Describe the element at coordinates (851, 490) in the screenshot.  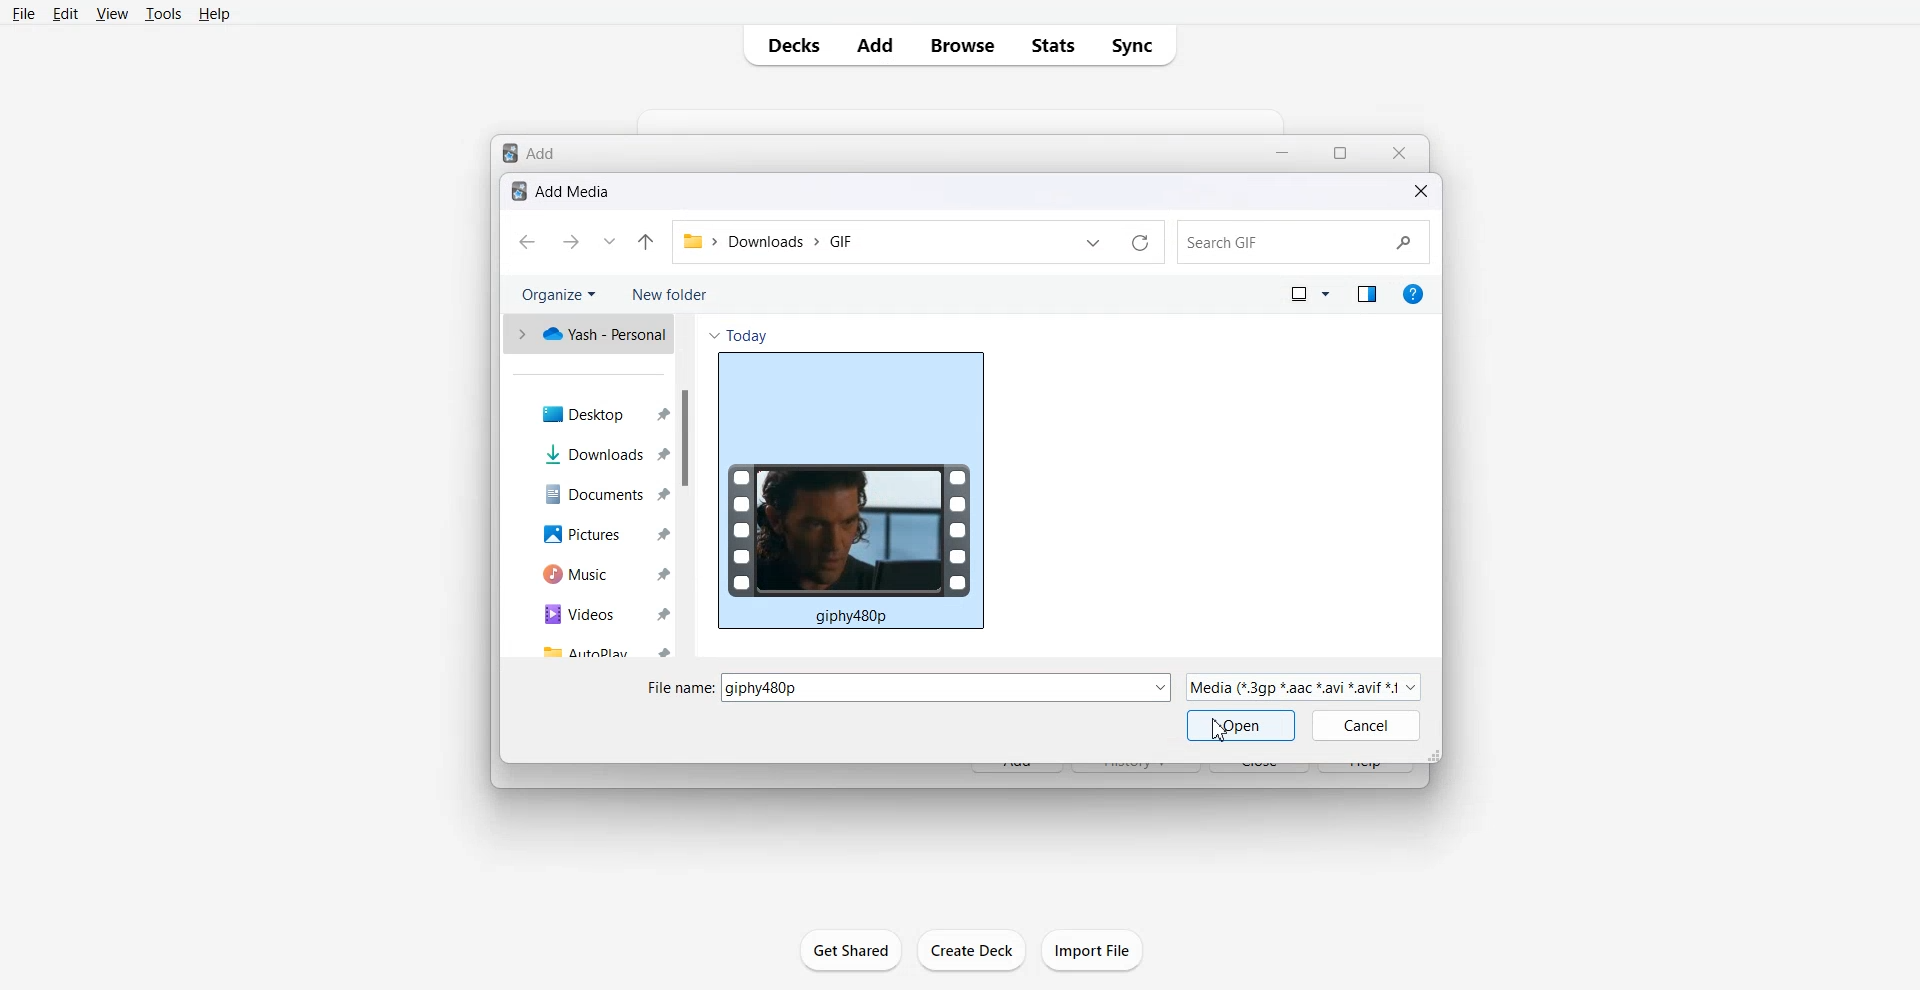
I see `GIF File` at that location.